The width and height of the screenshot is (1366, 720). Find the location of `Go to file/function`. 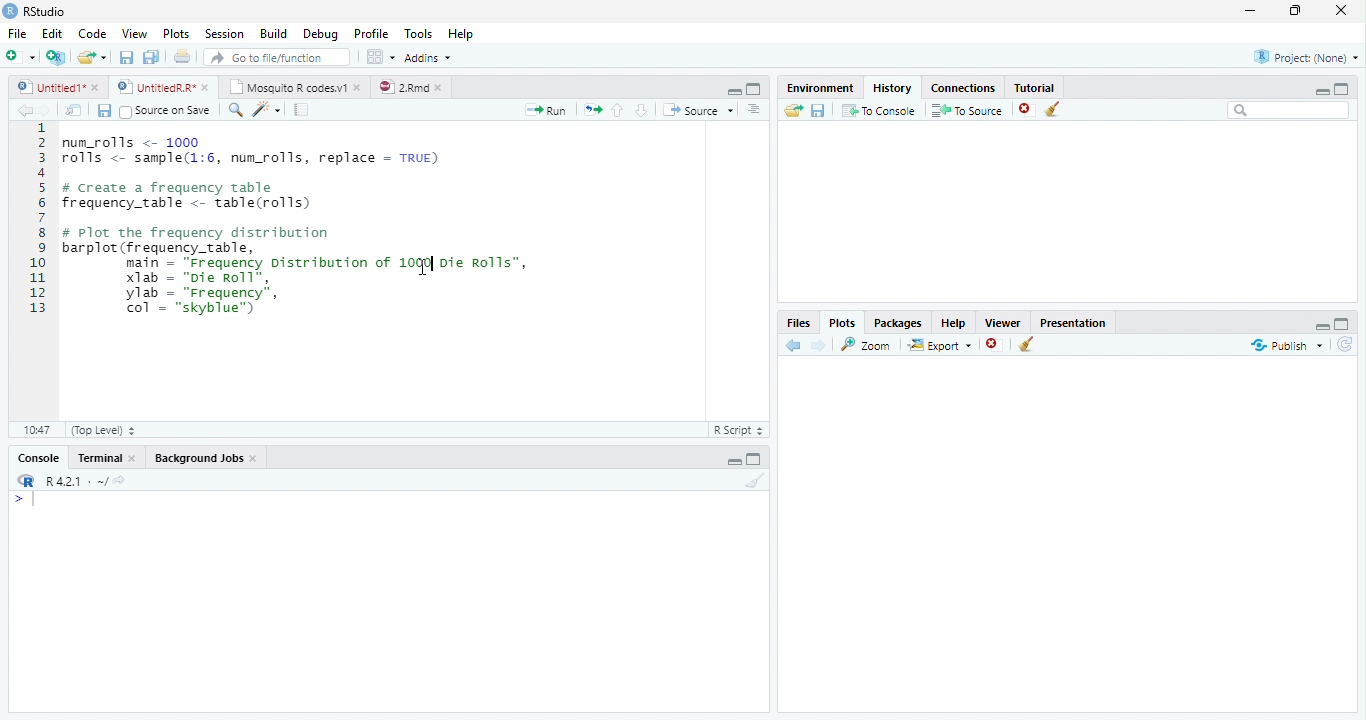

Go to file/function is located at coordinates (275, 57).